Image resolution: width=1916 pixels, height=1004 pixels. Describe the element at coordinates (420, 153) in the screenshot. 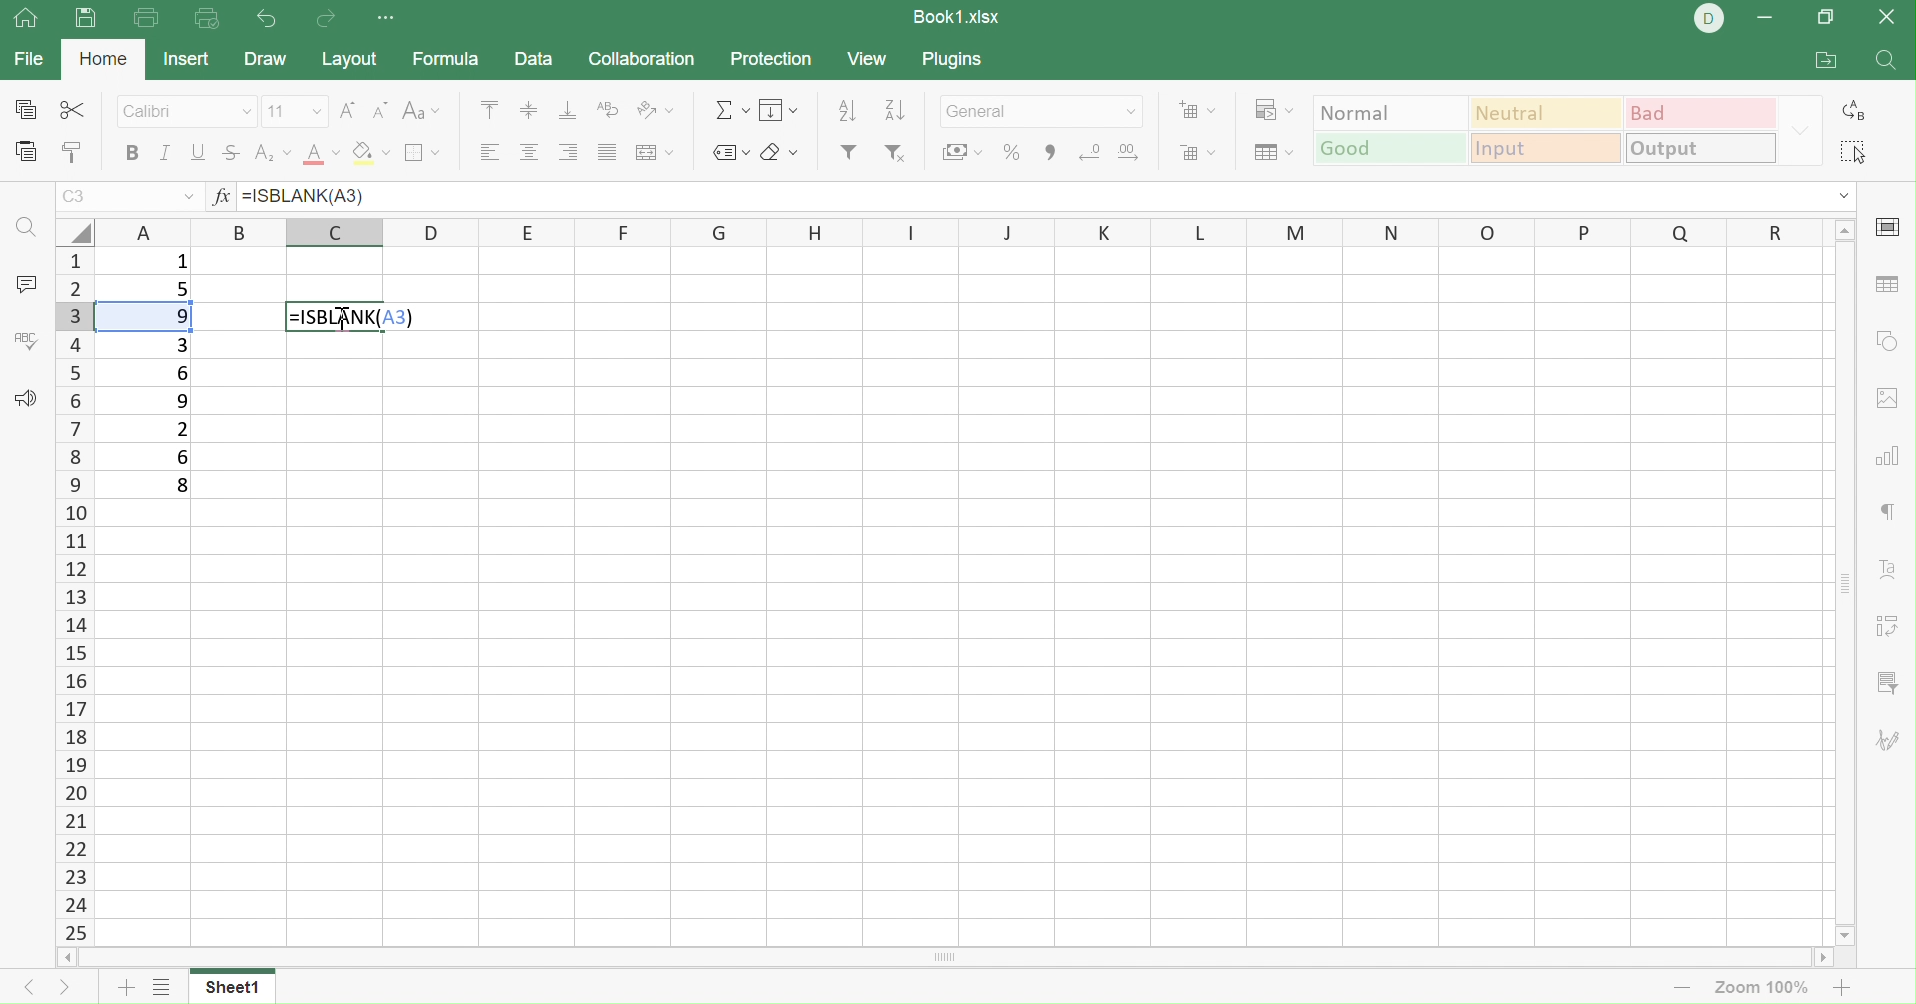

I see `Borders` at that location.